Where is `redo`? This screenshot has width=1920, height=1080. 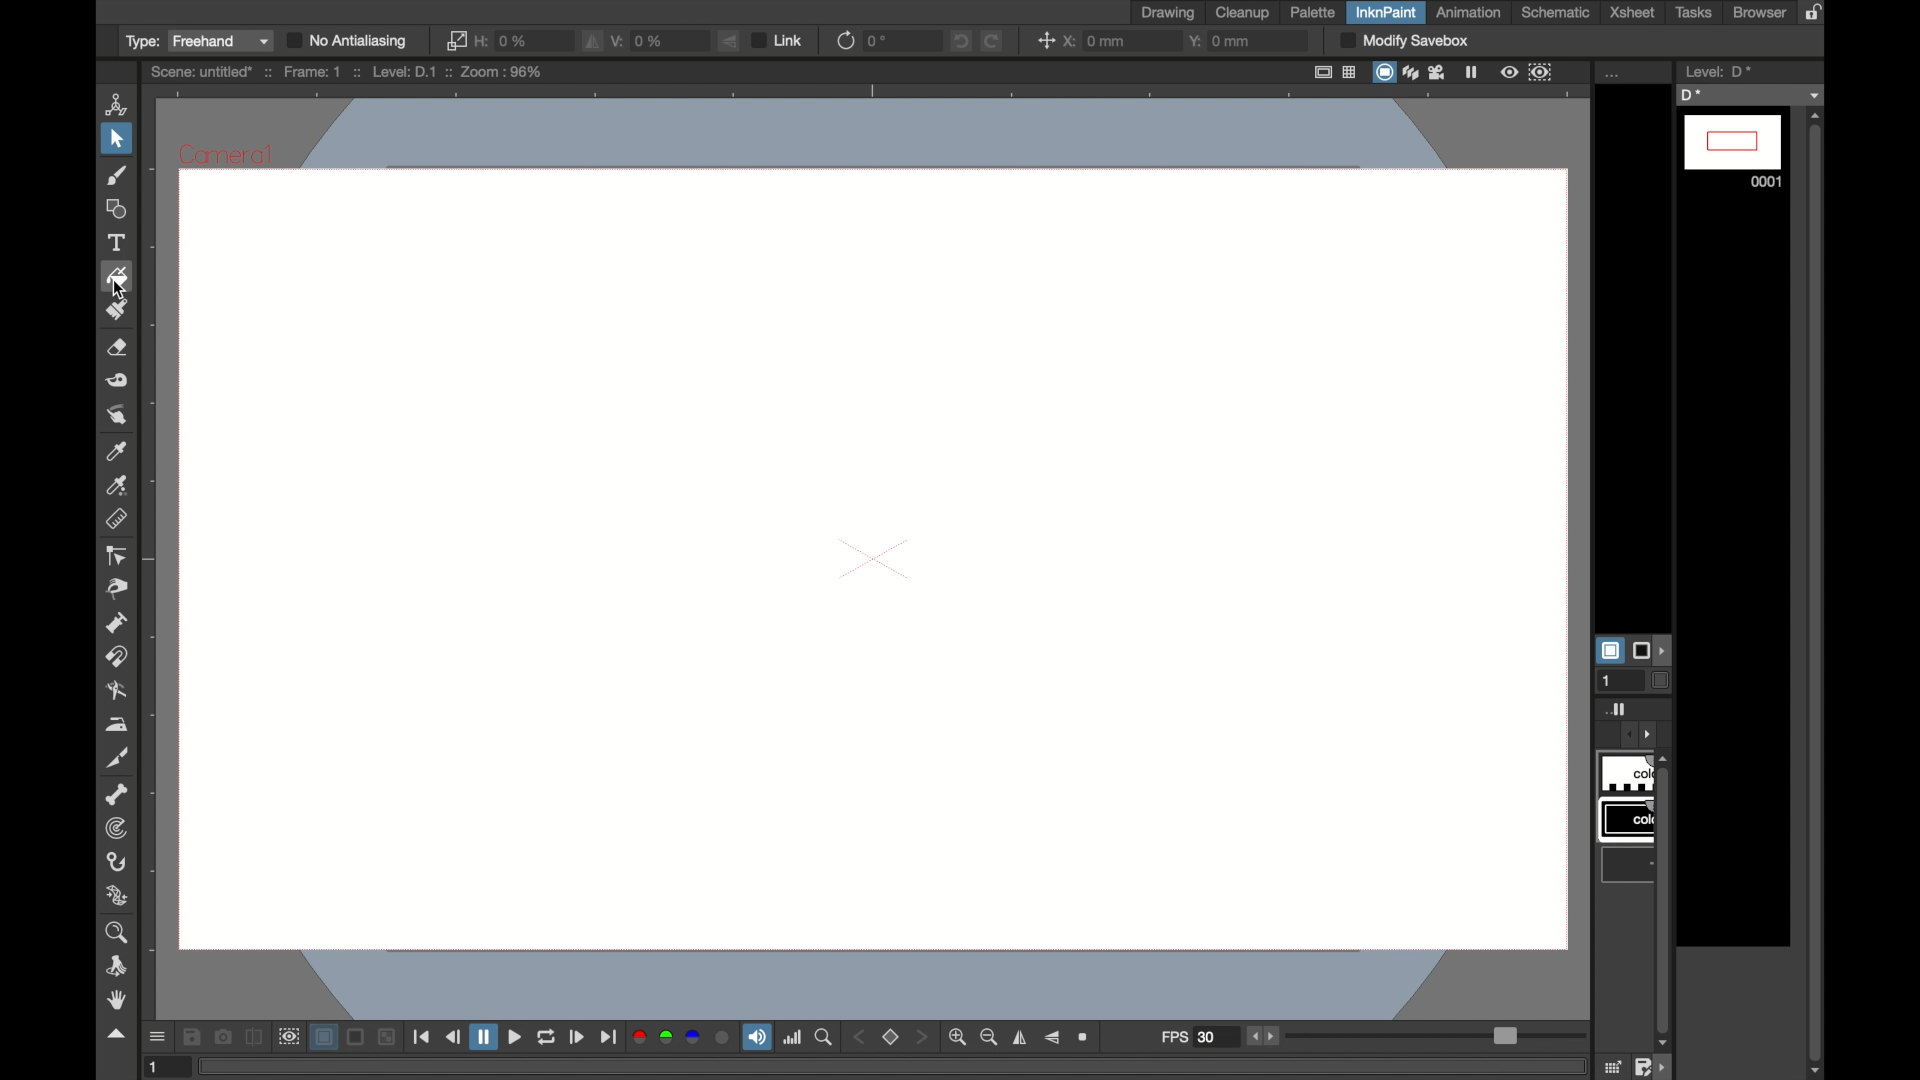 redo is located at coordinates (992, 40).